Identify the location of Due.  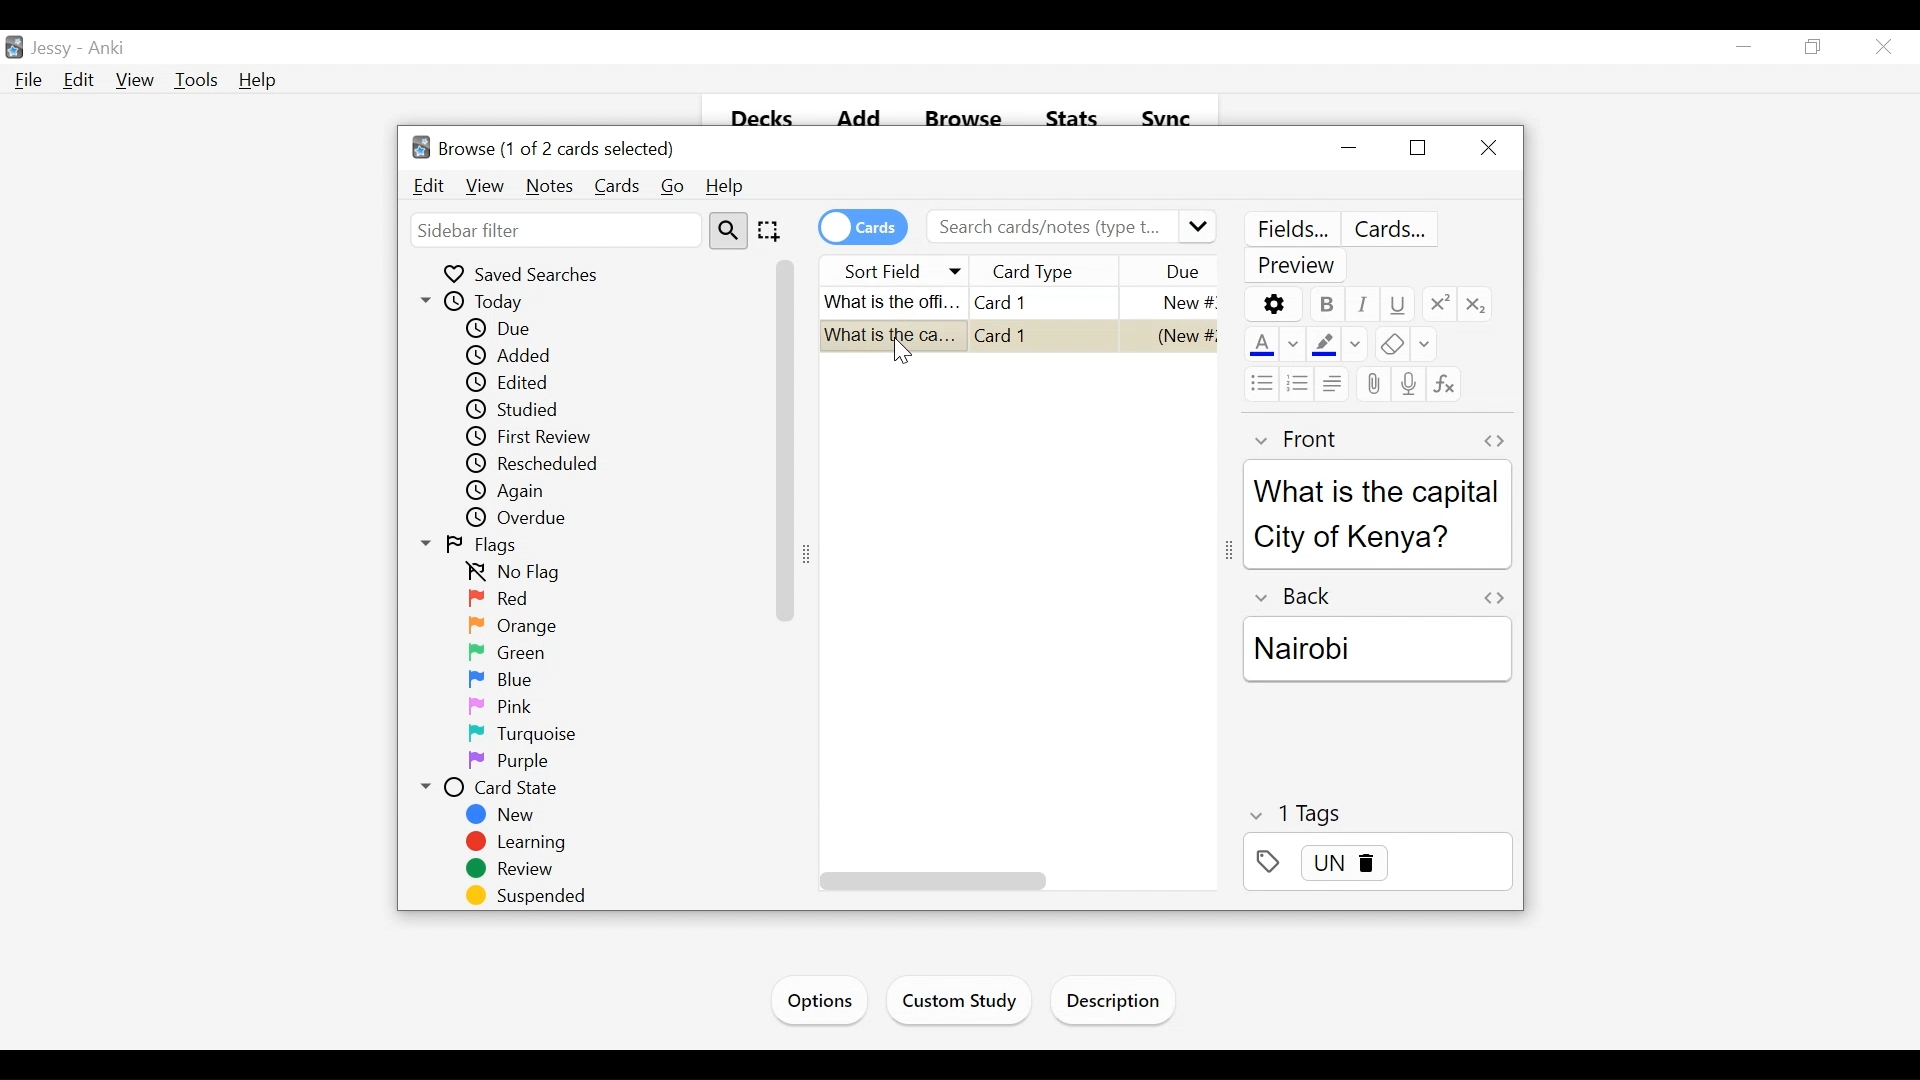
(1181, 272).